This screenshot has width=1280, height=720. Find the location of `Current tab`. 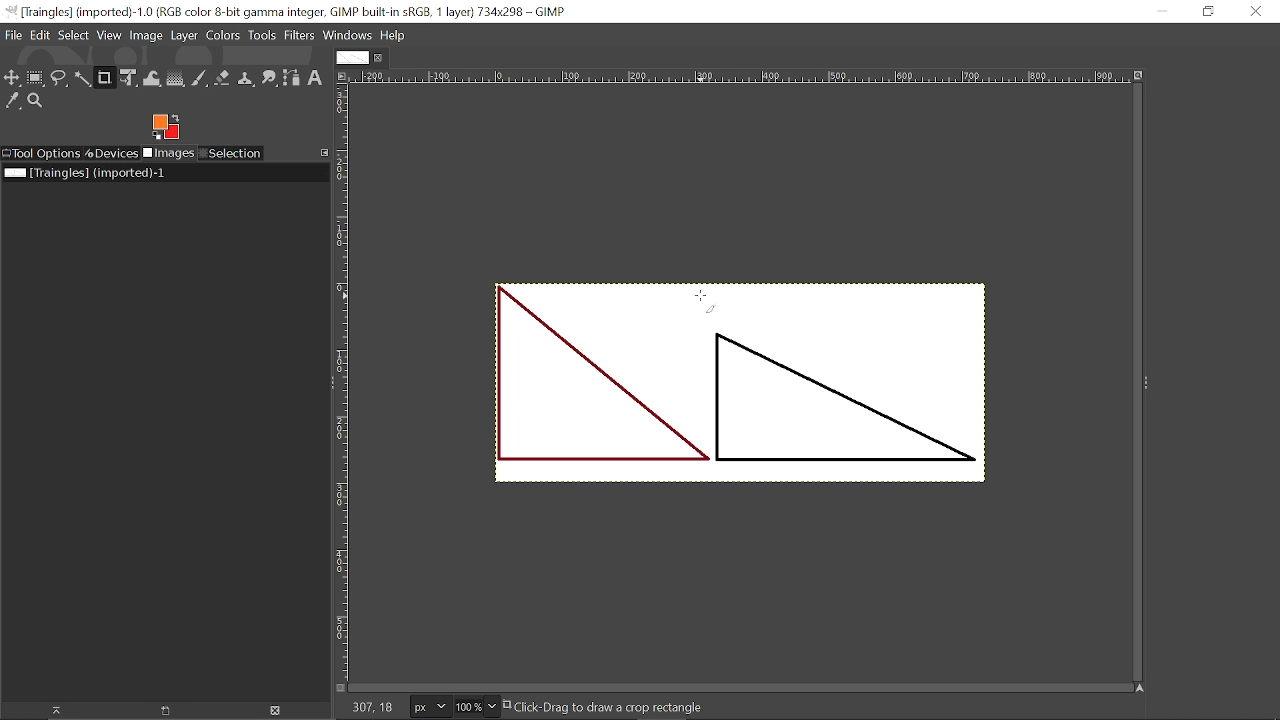

Current tab is located at coordinates (350, 57).